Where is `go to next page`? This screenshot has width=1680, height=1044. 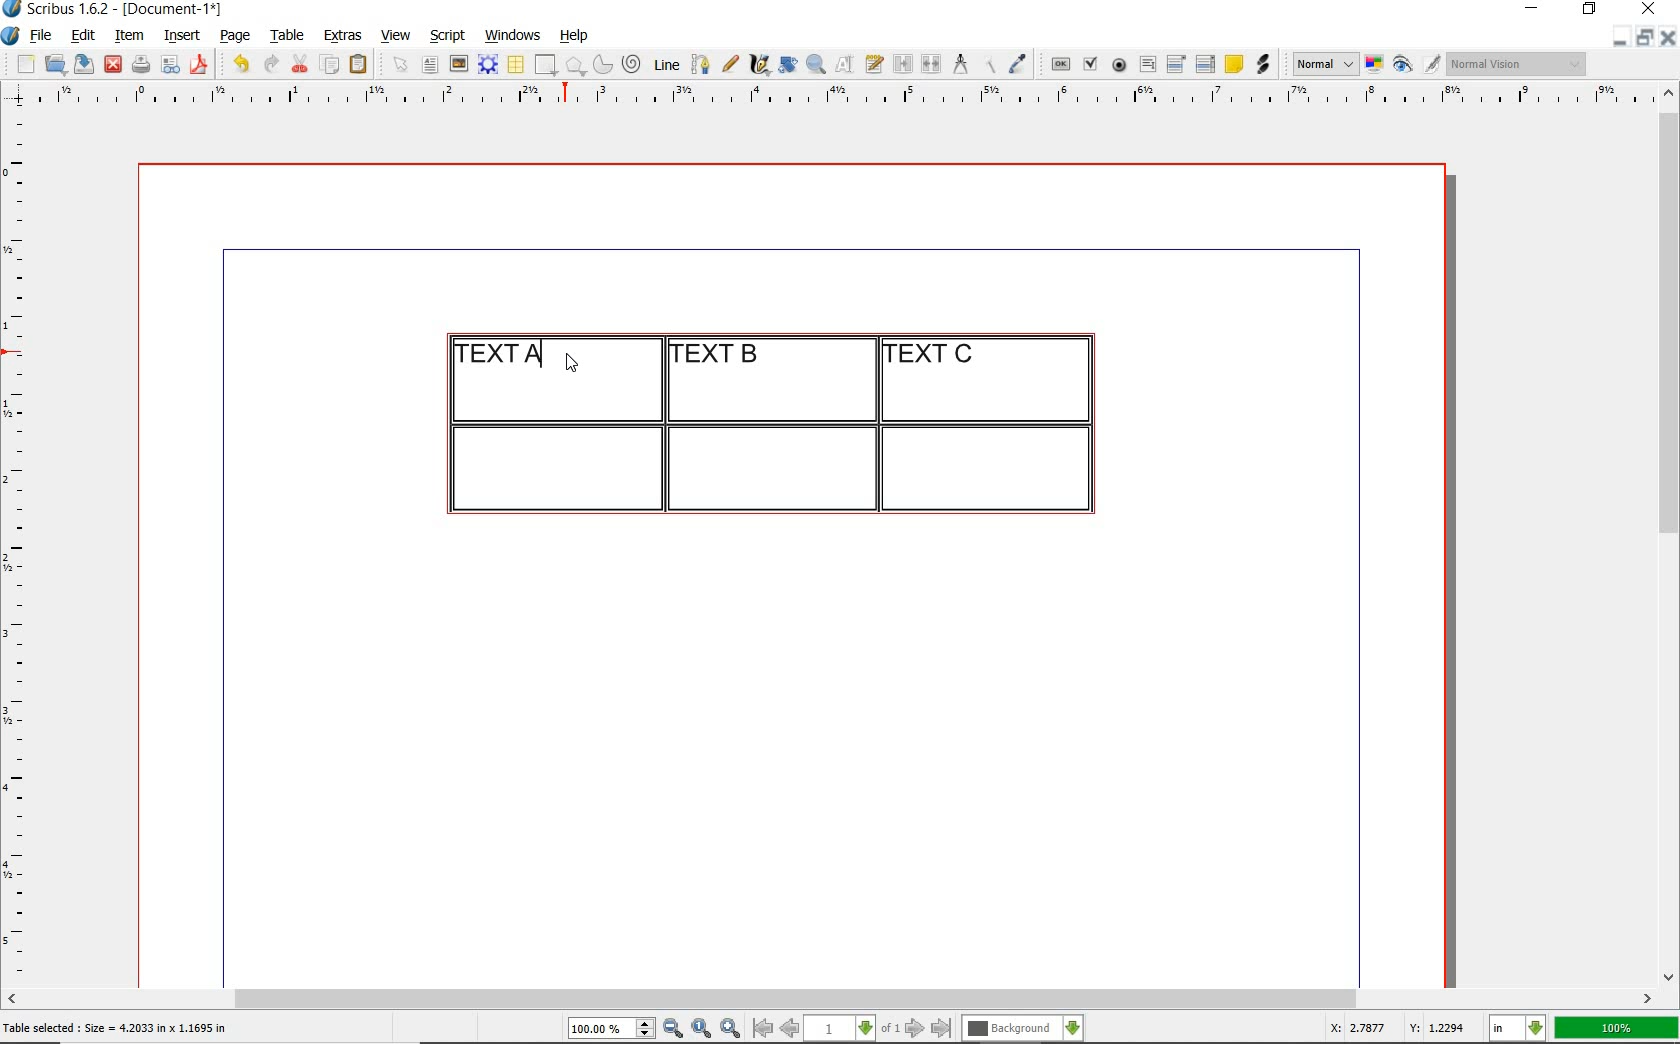 go to next page is located at coordinates (915, 1029).